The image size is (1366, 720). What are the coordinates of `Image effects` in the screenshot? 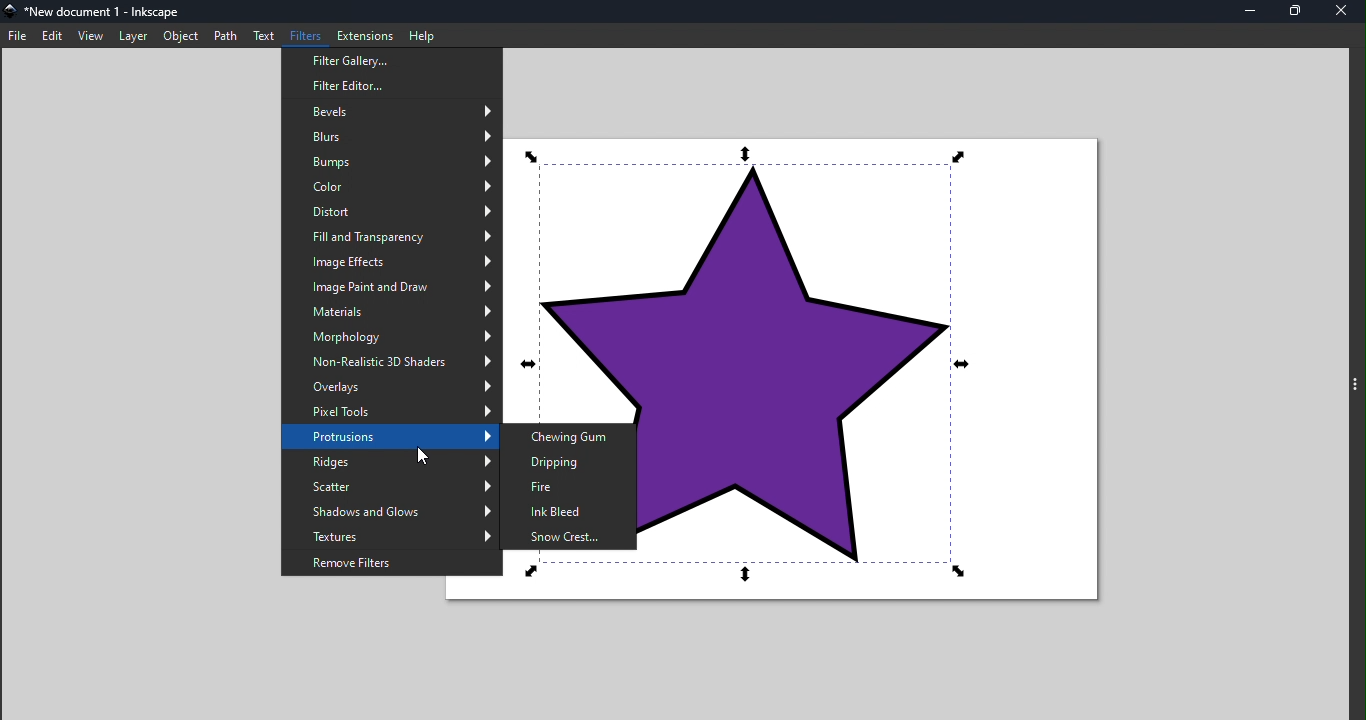 It's located at (390, 263).